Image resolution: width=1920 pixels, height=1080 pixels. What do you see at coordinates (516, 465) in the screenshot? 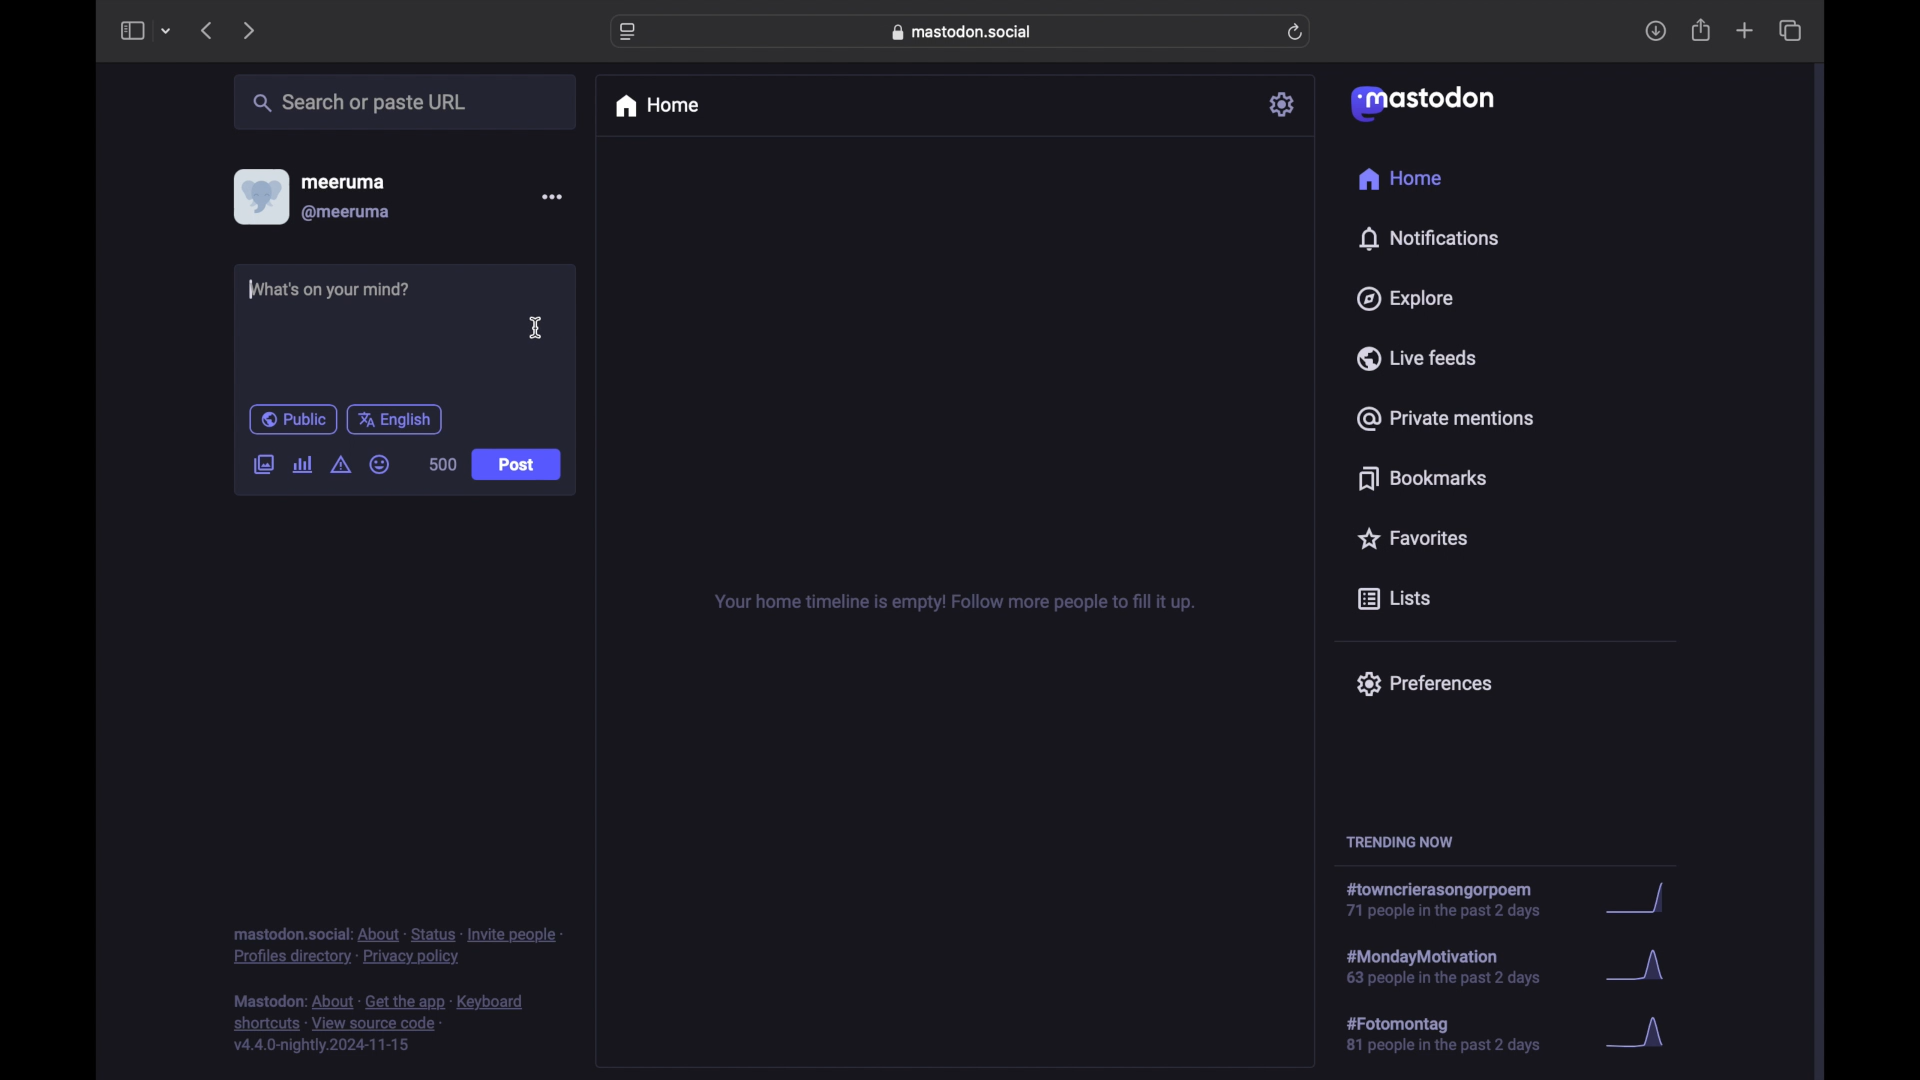
I see `post` at bounding box center [516, 465].